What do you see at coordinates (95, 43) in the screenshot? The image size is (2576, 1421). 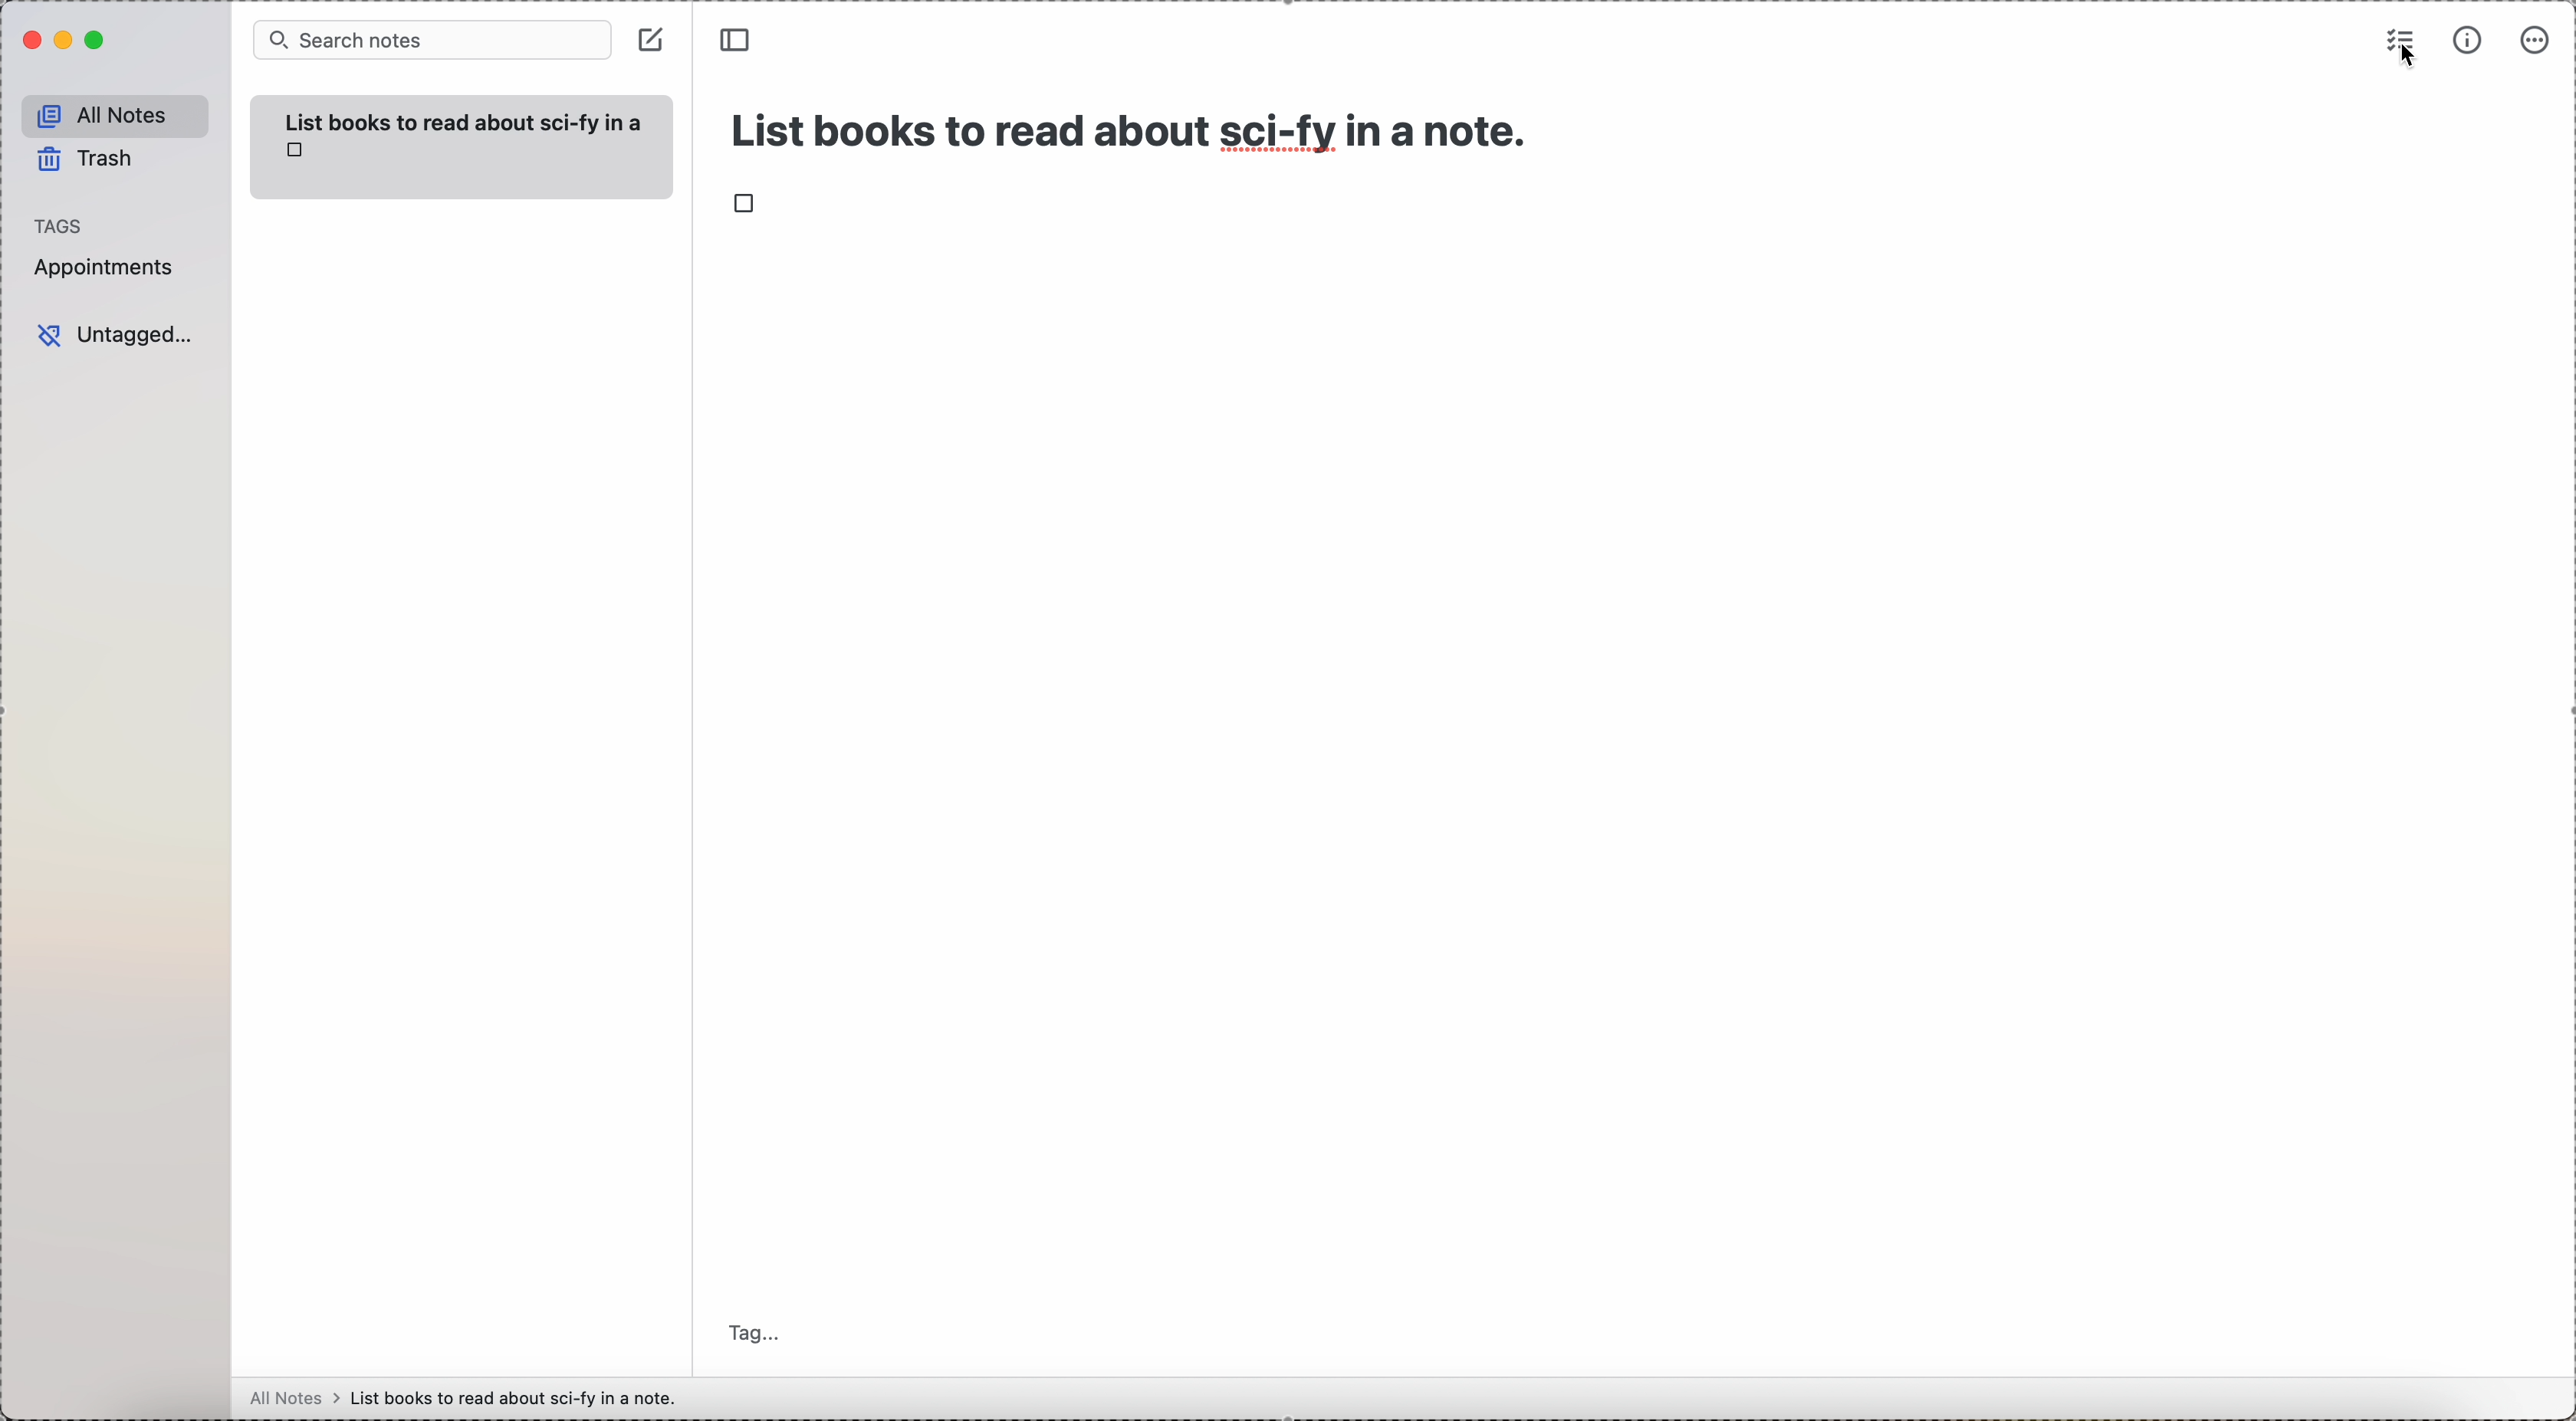 I see `maximize` at bounding box center [95, 43].